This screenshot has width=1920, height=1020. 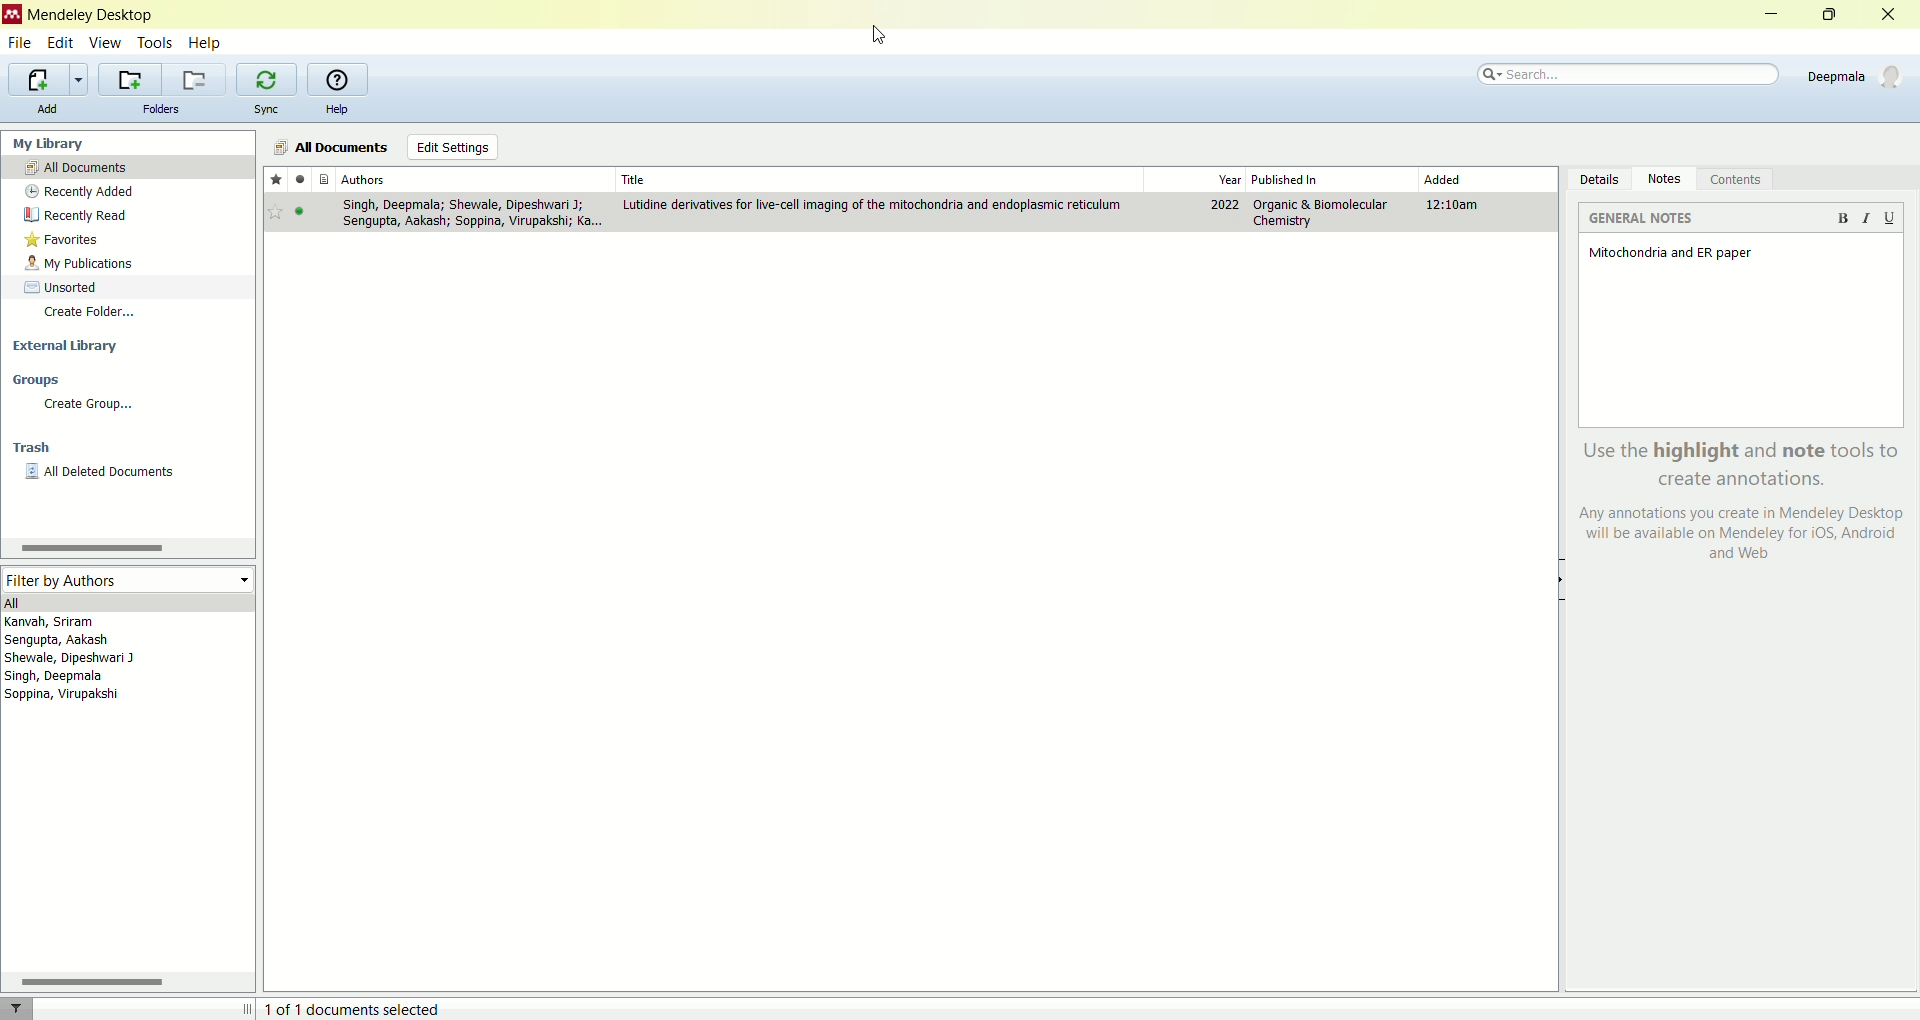 What do you see at coordinates (208, 44) in the screenshot?
I see `help` at bounding box center [208, 44].